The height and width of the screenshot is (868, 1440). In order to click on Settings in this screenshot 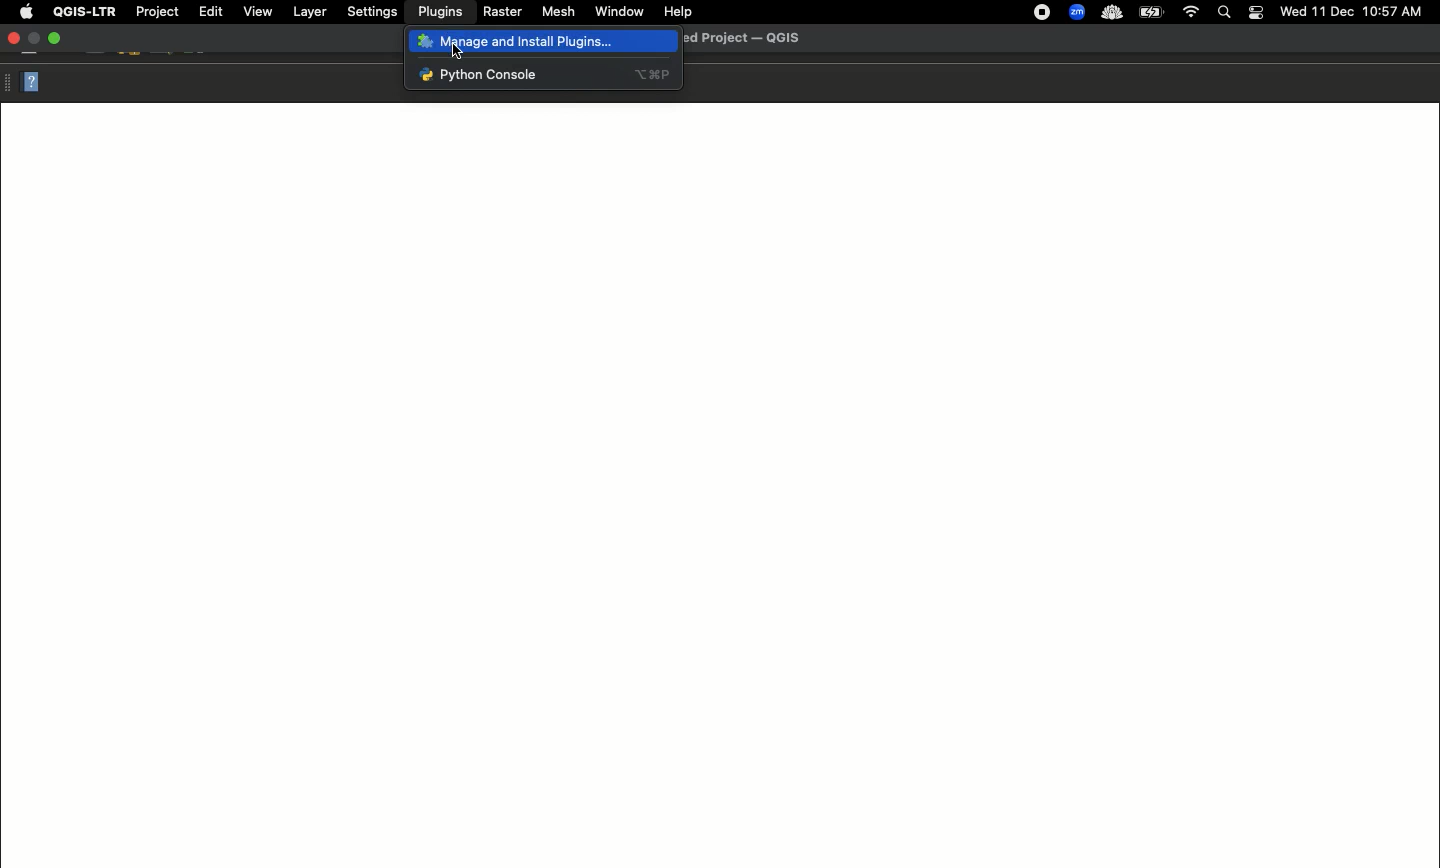, I will do `click(371, 11)`.